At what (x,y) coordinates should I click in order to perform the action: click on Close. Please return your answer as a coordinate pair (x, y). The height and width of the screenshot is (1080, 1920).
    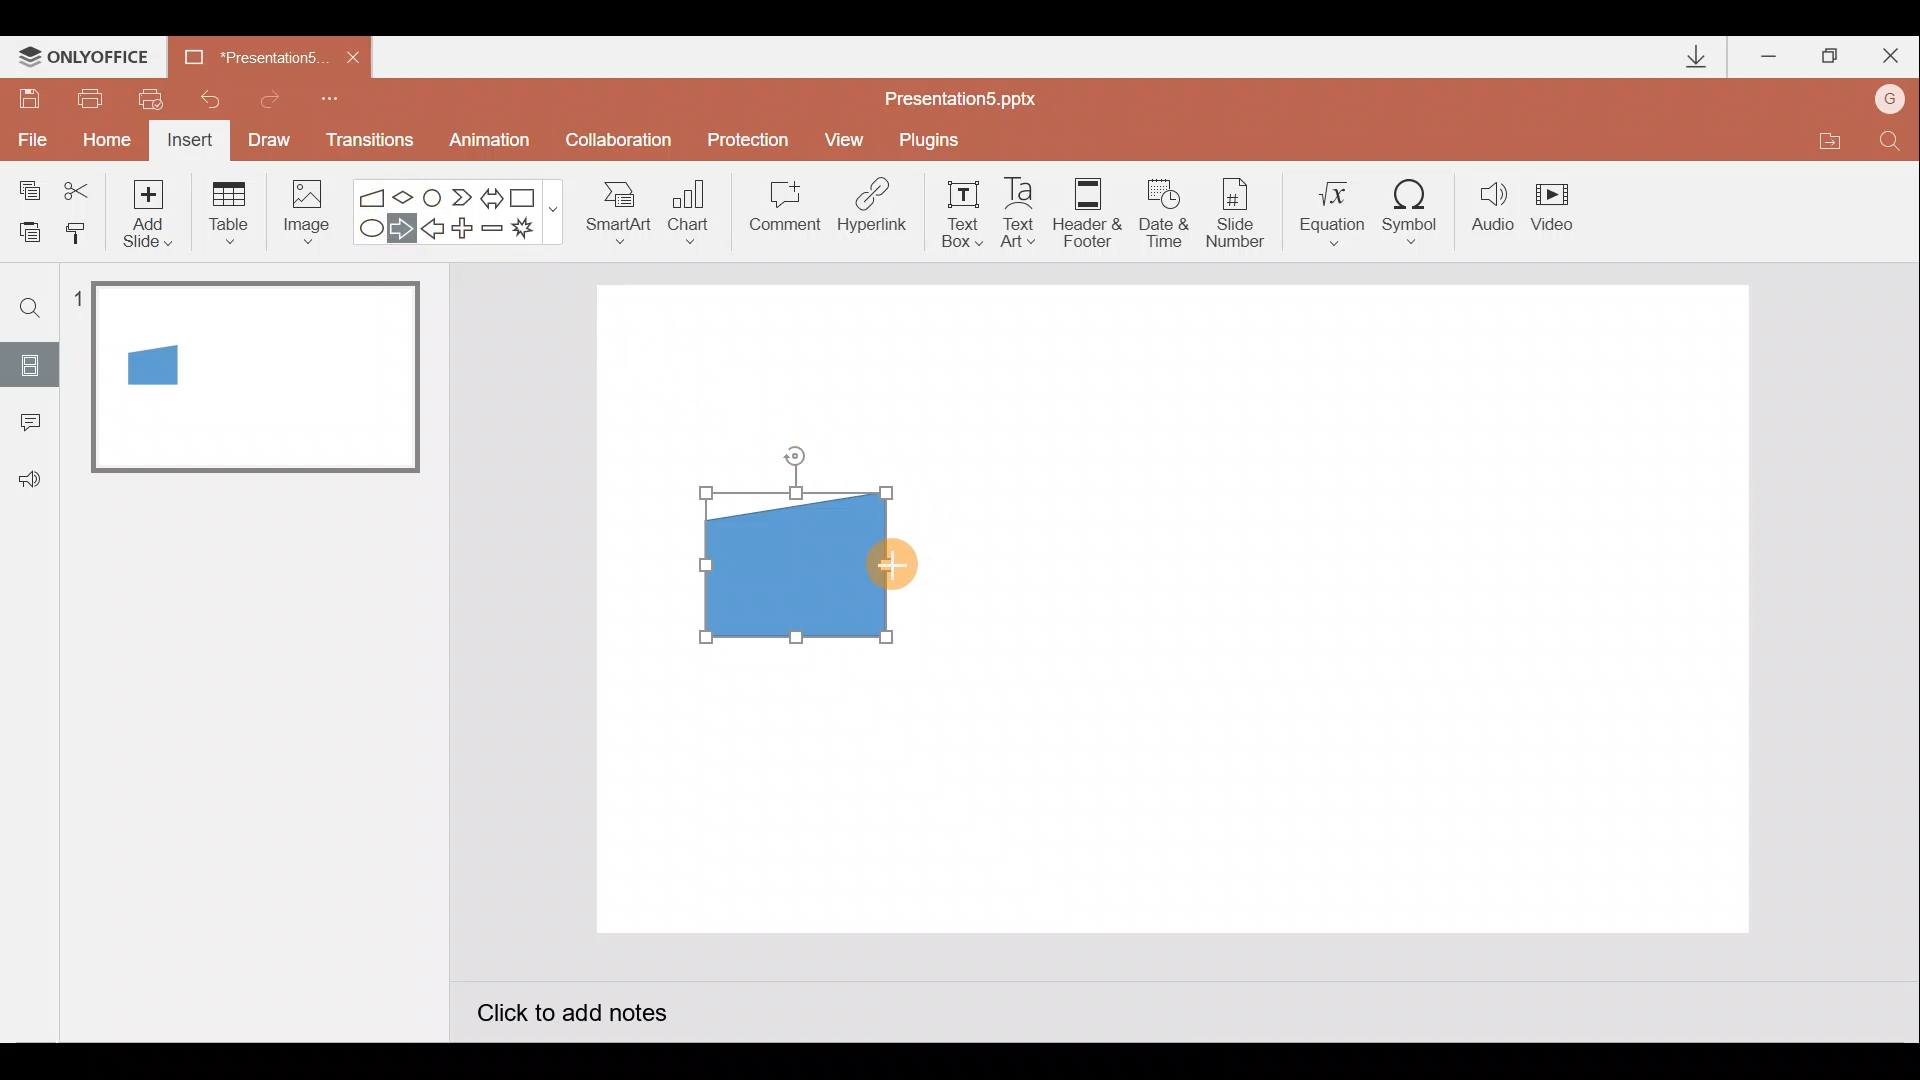
    Looking at the image, I should click on (1891, 60).